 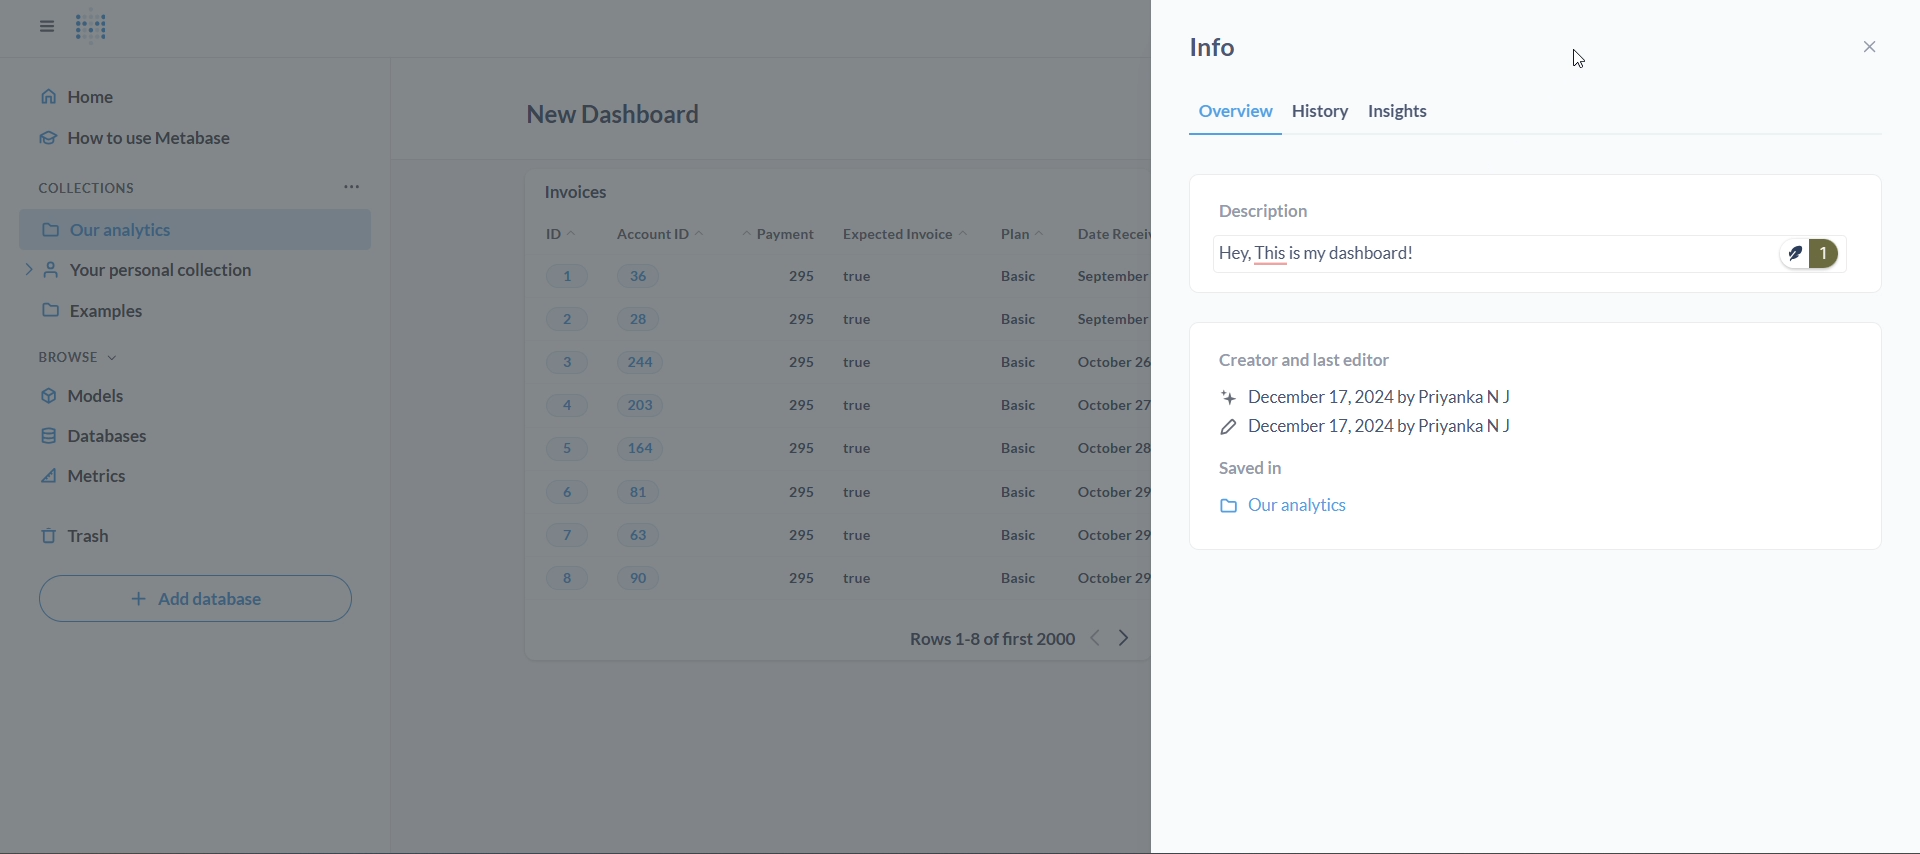 What do you see at coordinates (196, 599) in the screenshot?
I see `add database` at bounding box center [196, 599].